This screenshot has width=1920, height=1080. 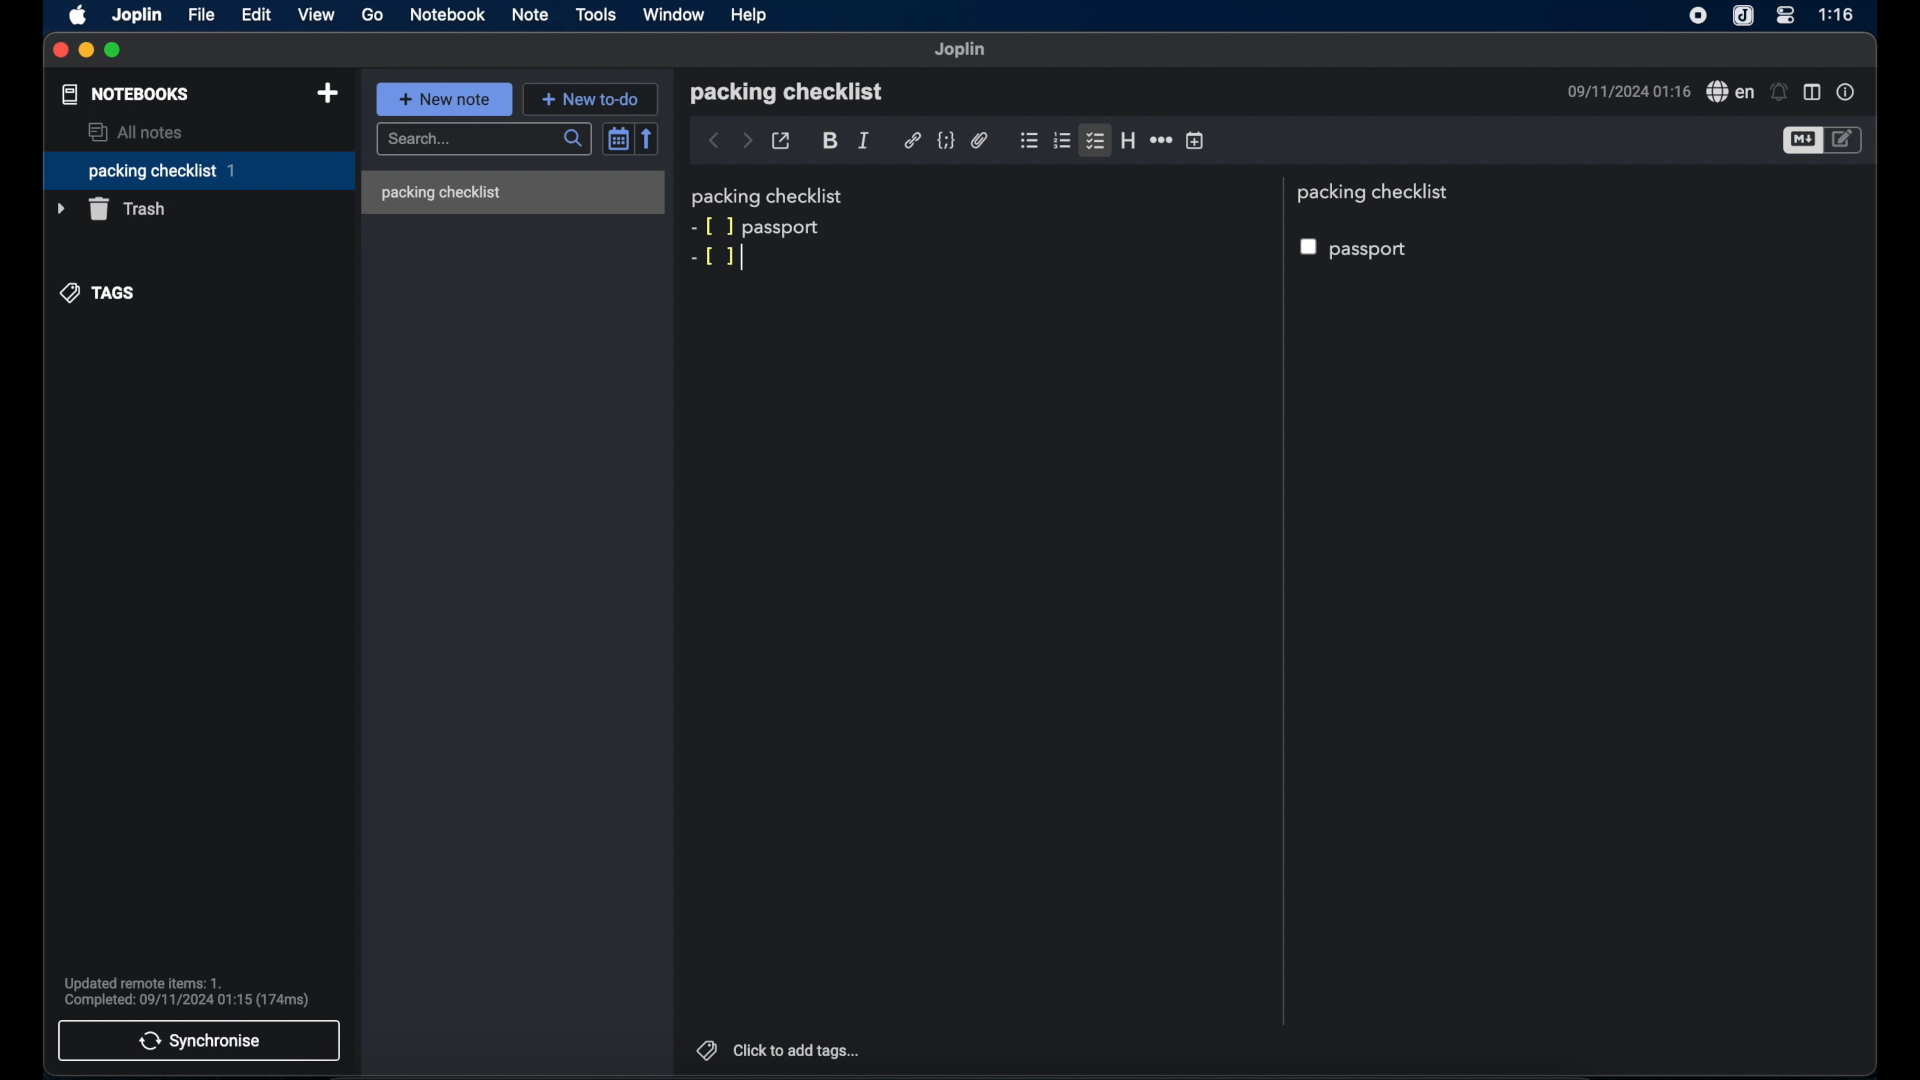 I want to click on italic, so click(x=863, y=139).